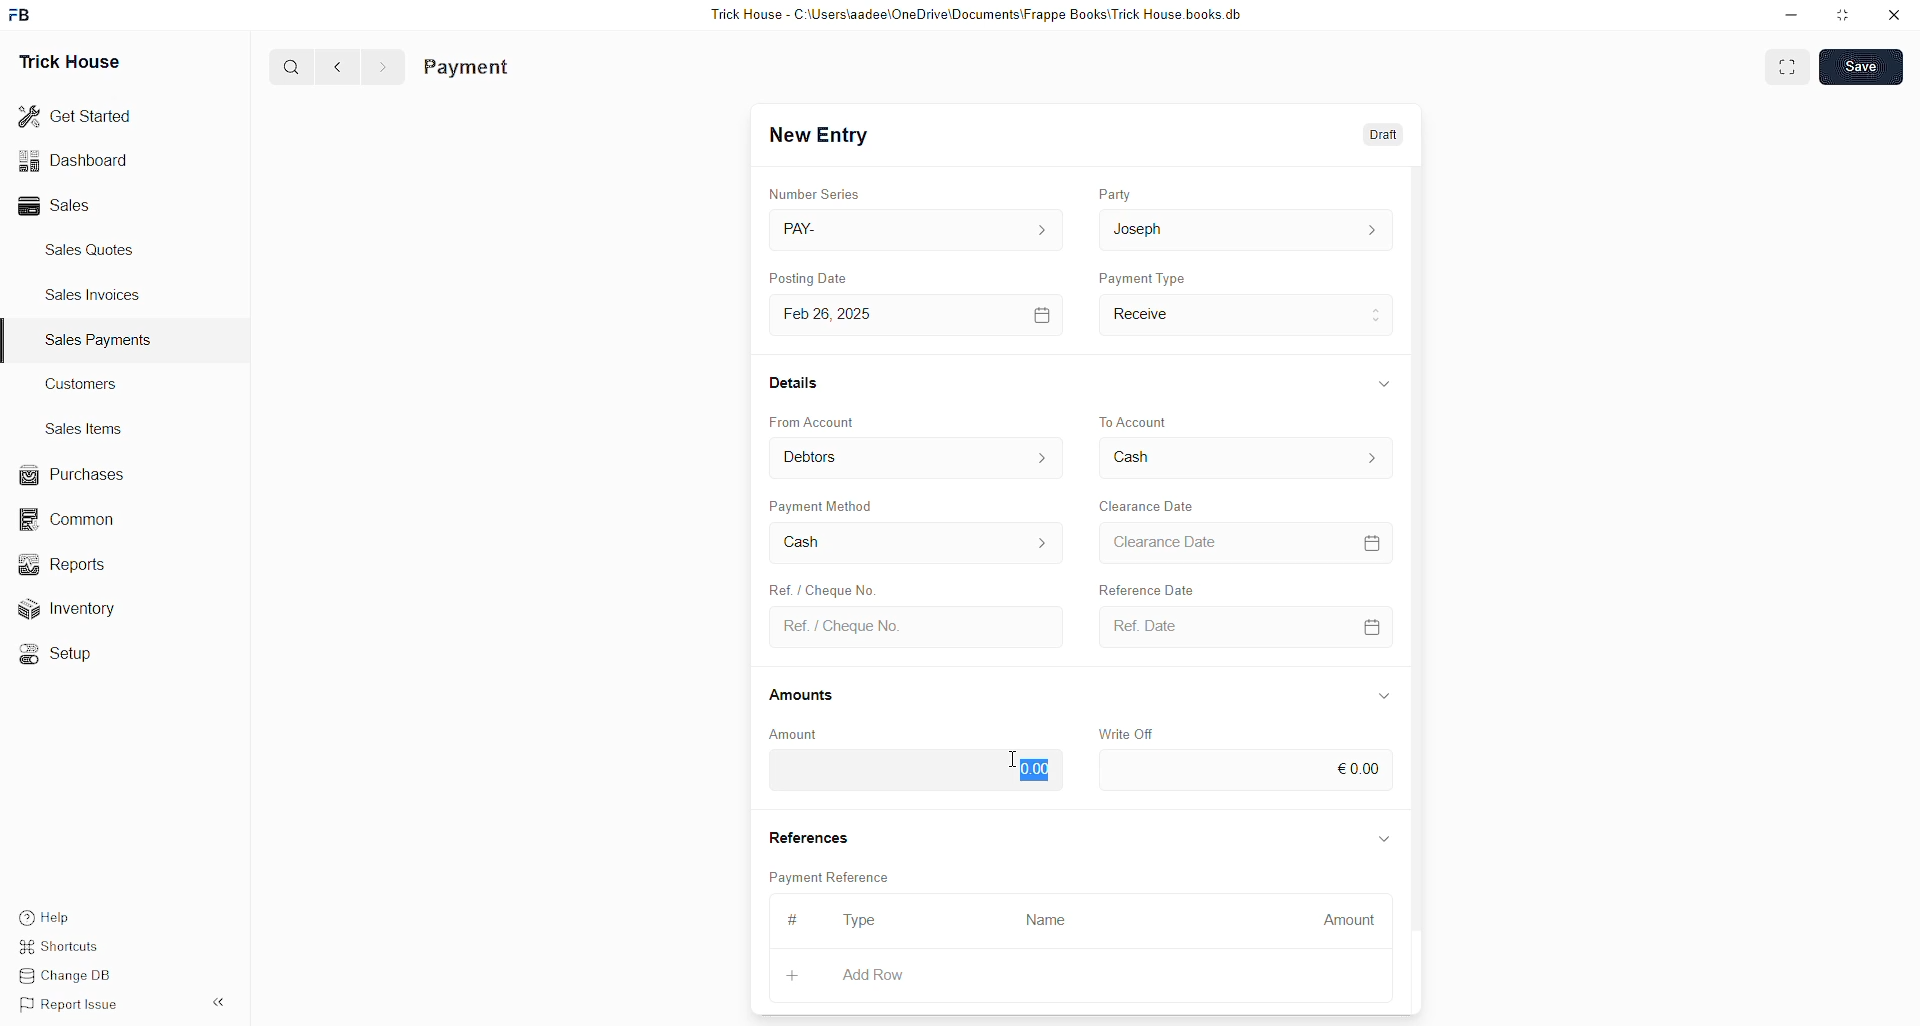 The image size is (1920, 1026). I want to click on Dashboard, so click(73, 164).